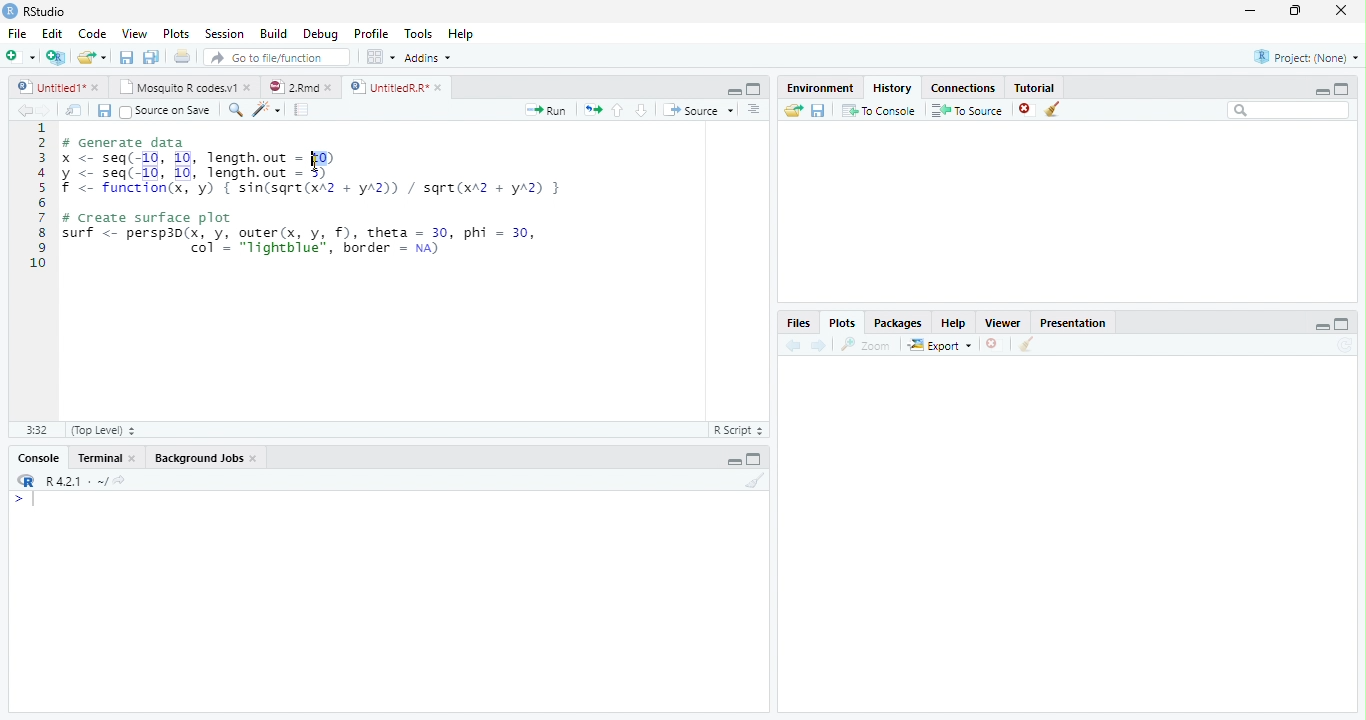 The height and width of the screenshot is (720, 1366). I want to click on (Top Level), so click(105, 430).